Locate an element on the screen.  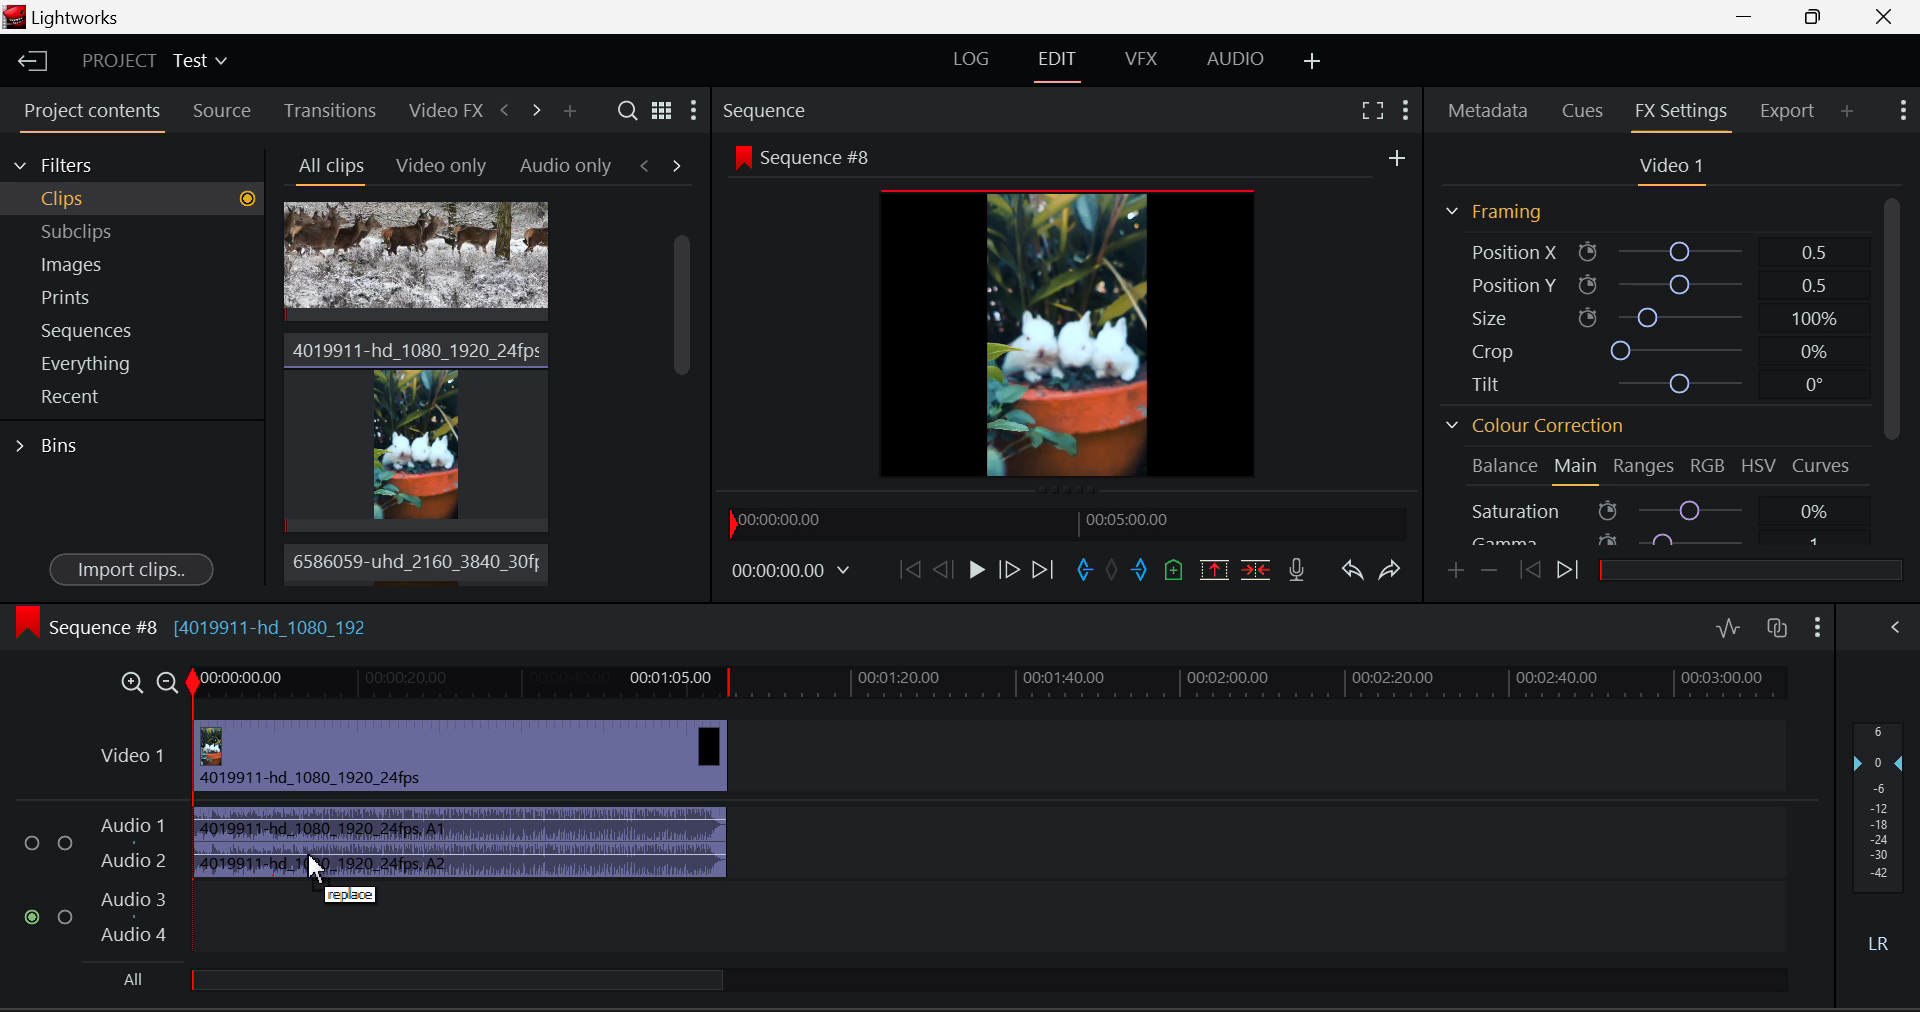
Filters is located at coordinates (132, 164).